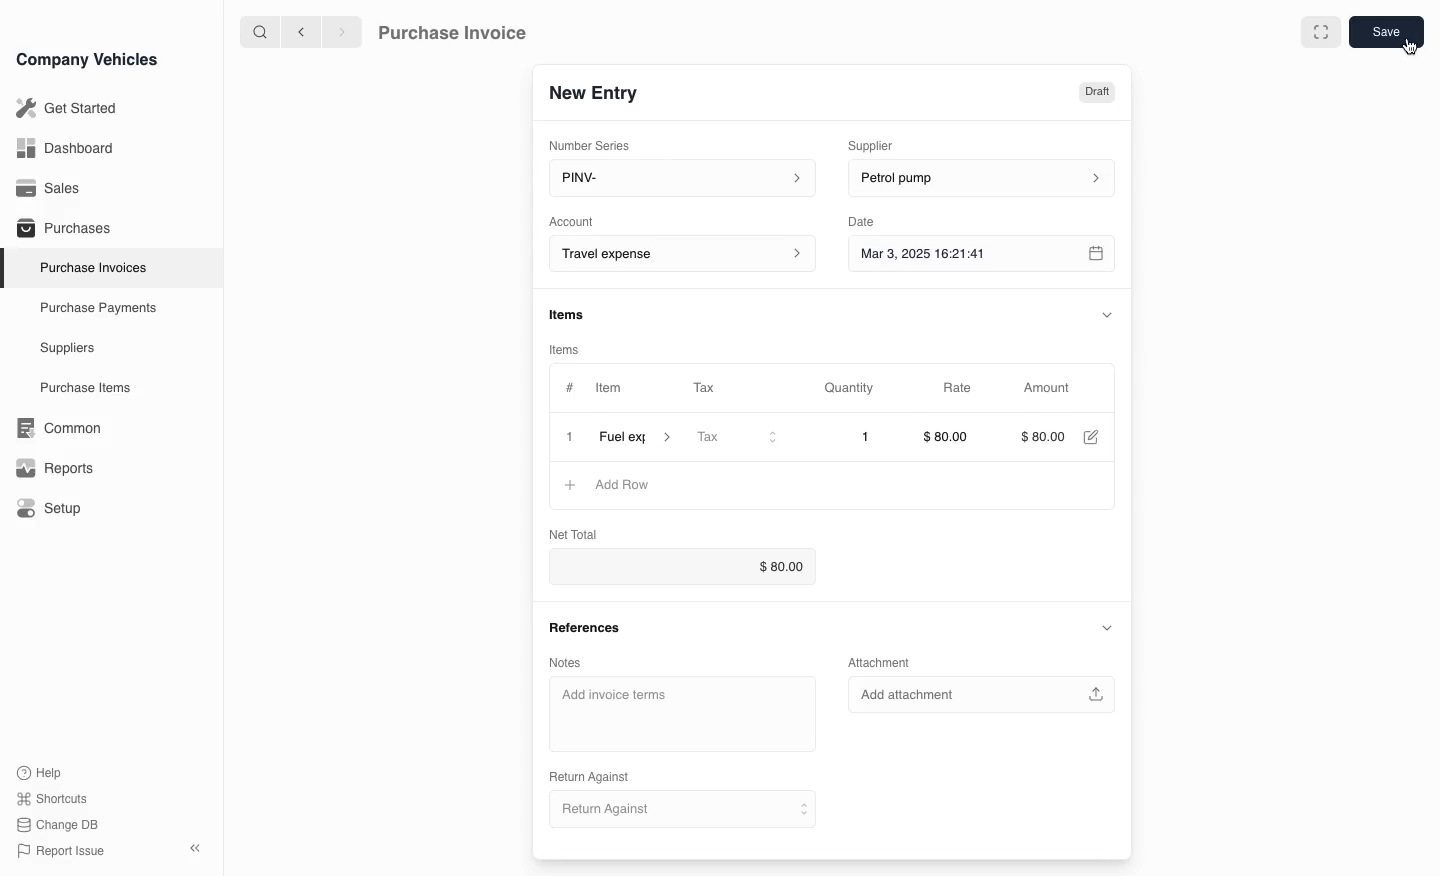  Describe the element at coordinates (55, 468) in the screenshot. I see `Reports` at that location.